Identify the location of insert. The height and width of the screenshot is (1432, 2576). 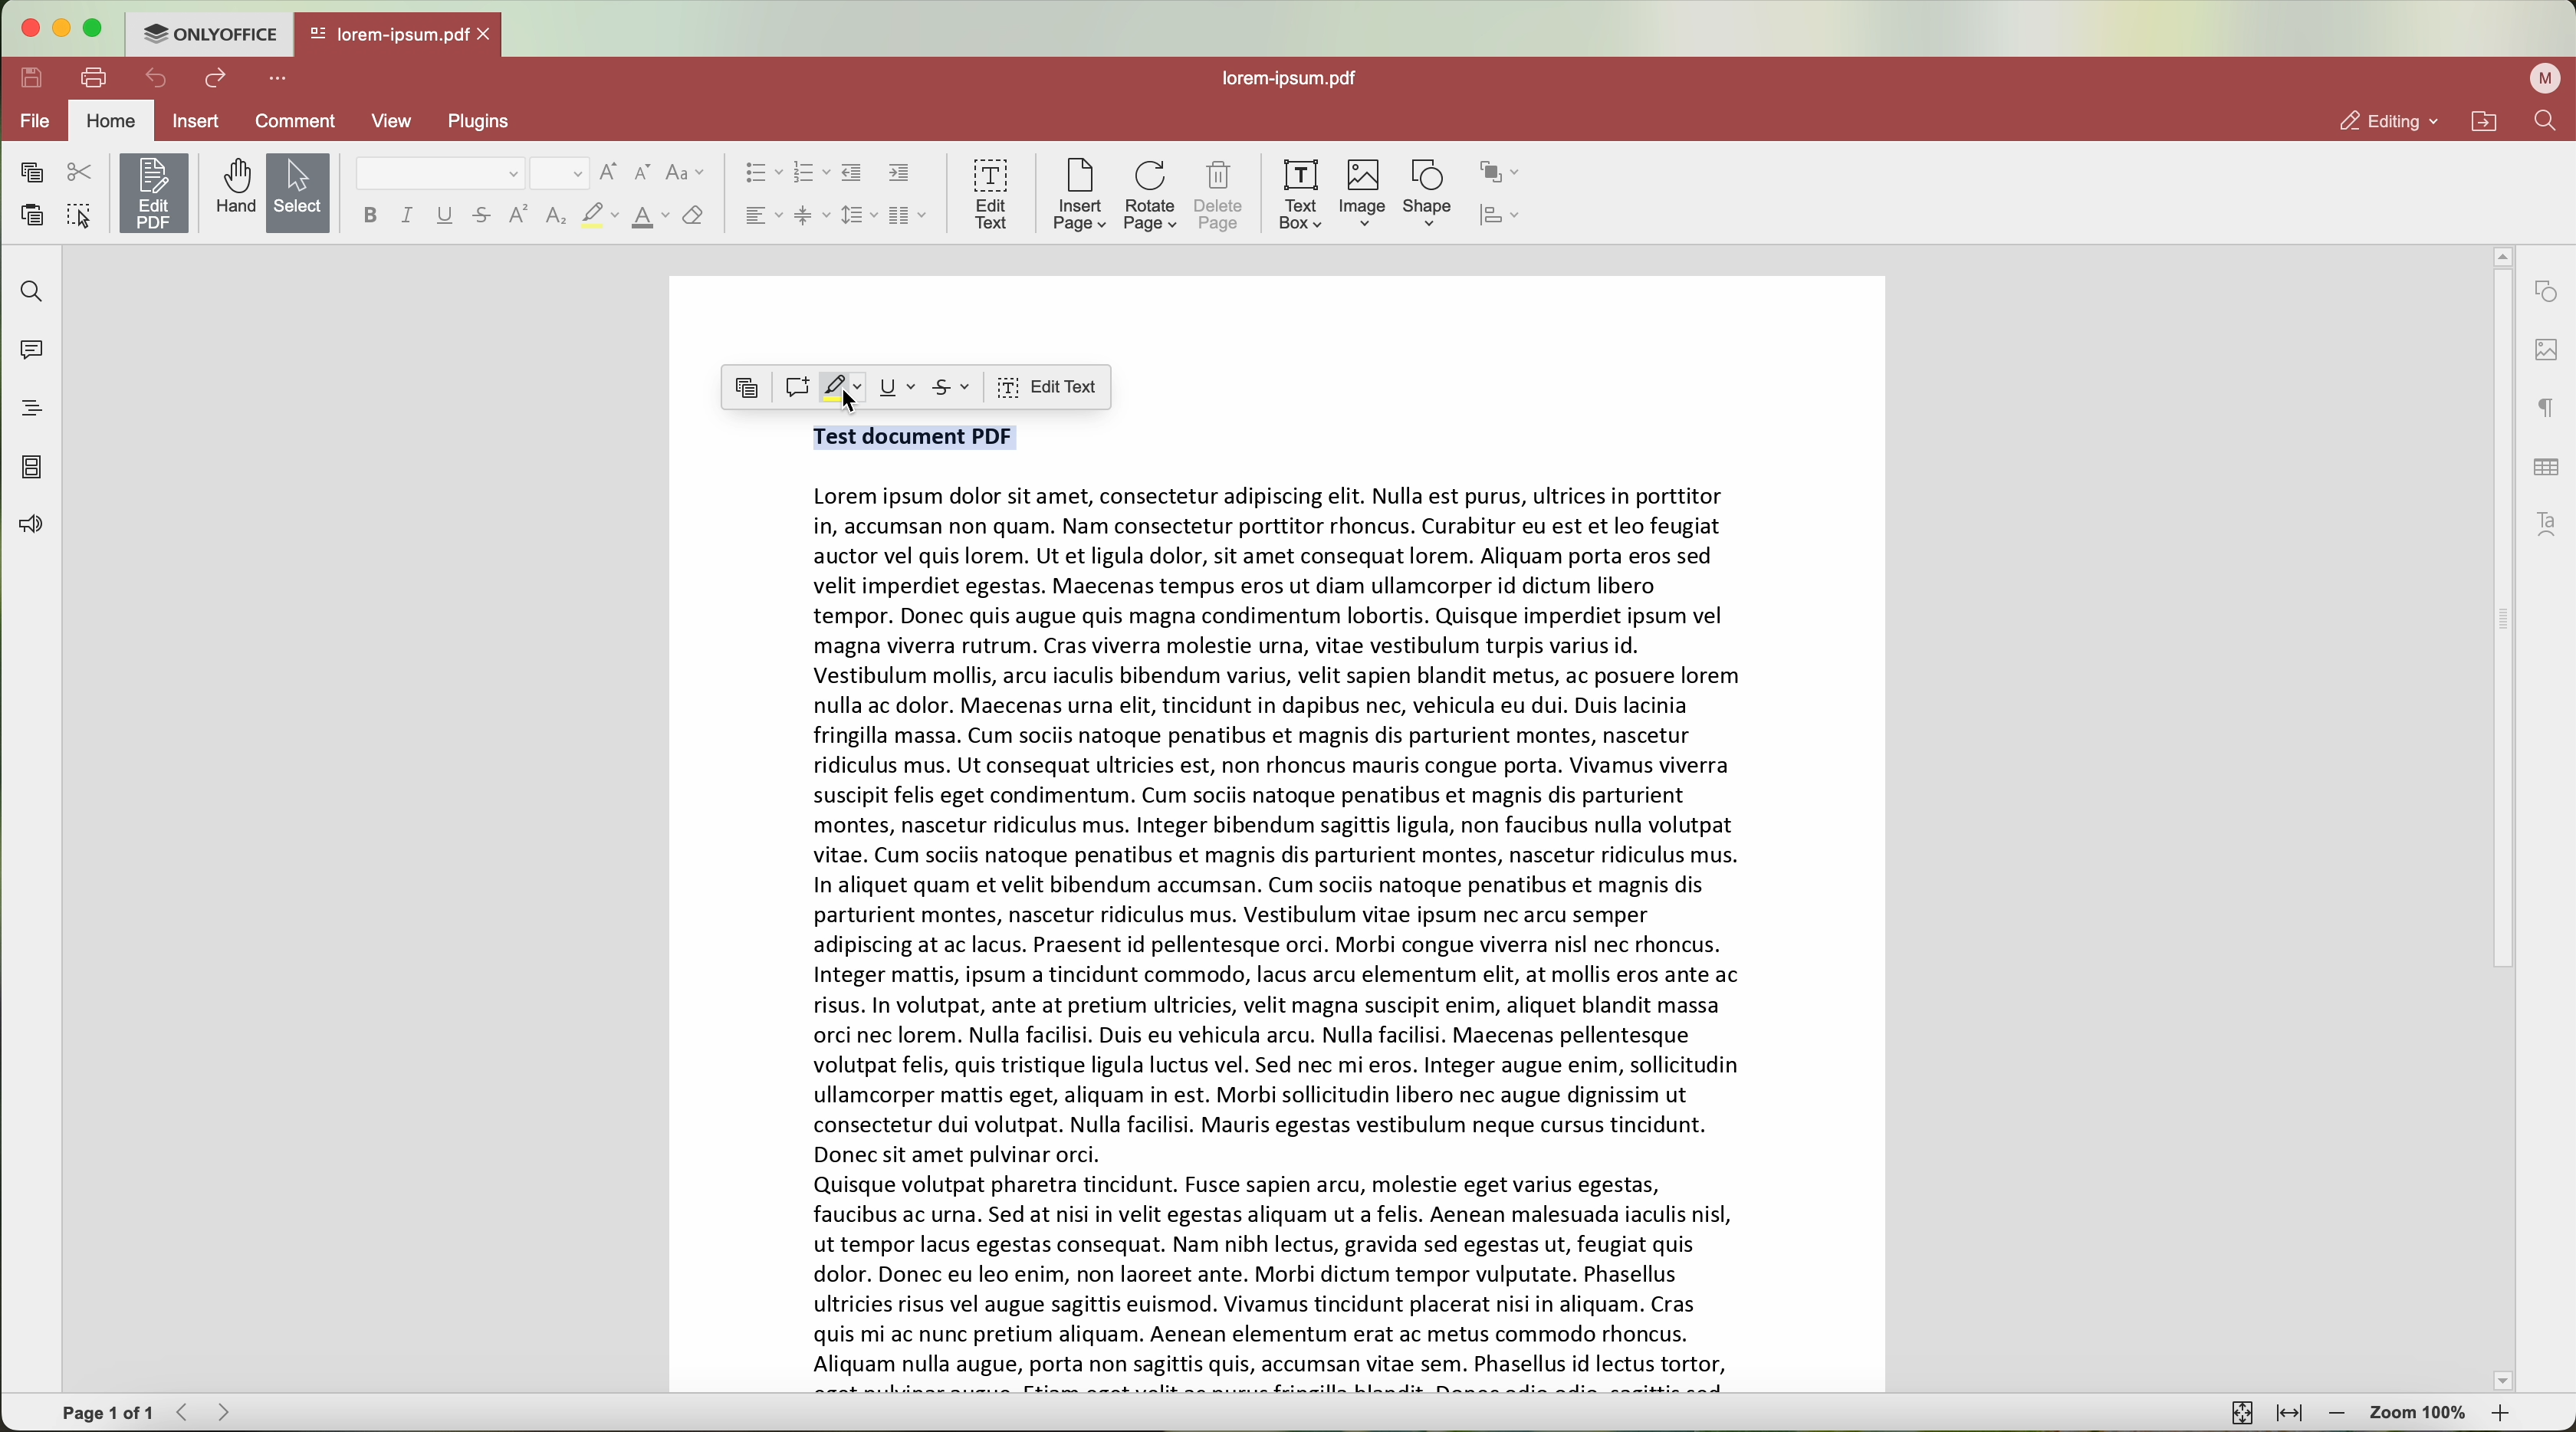
(207, 120).